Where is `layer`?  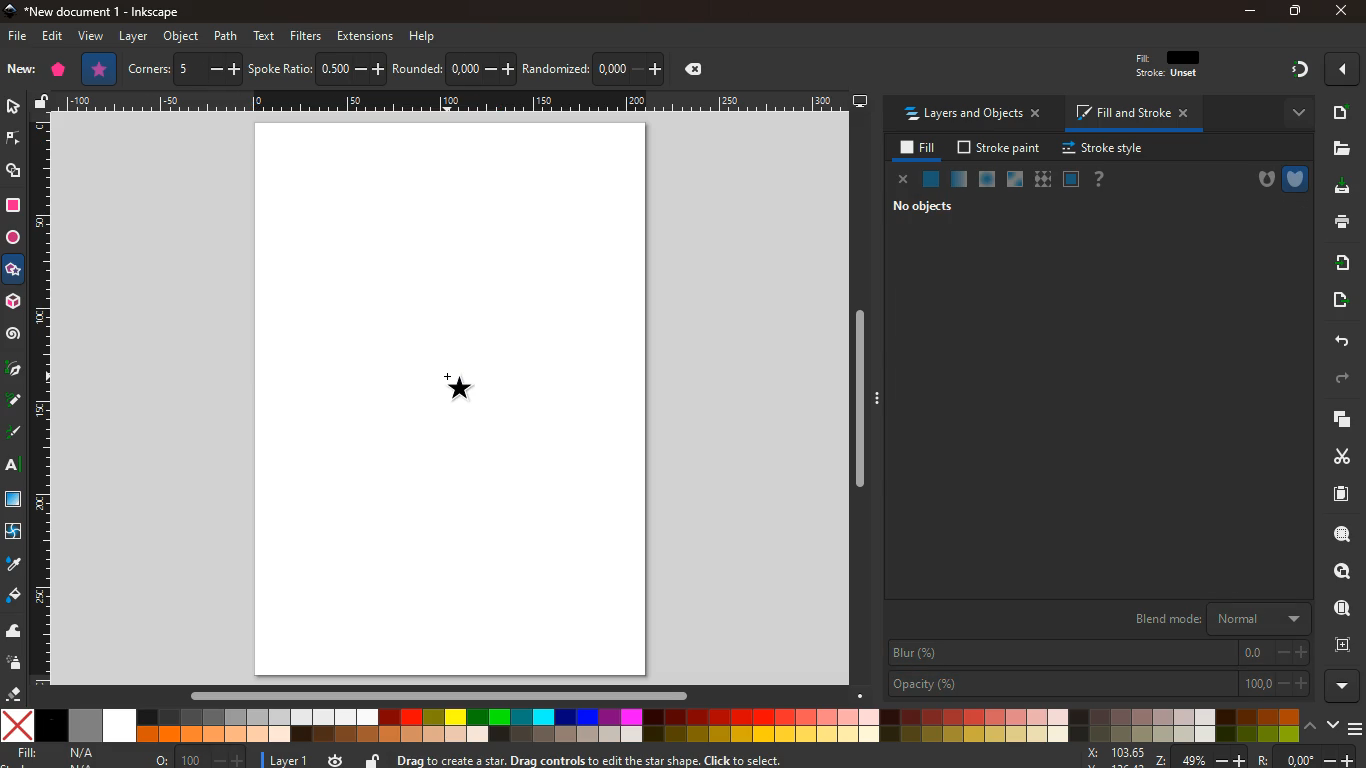 layer is located at coordinates (131, 37).